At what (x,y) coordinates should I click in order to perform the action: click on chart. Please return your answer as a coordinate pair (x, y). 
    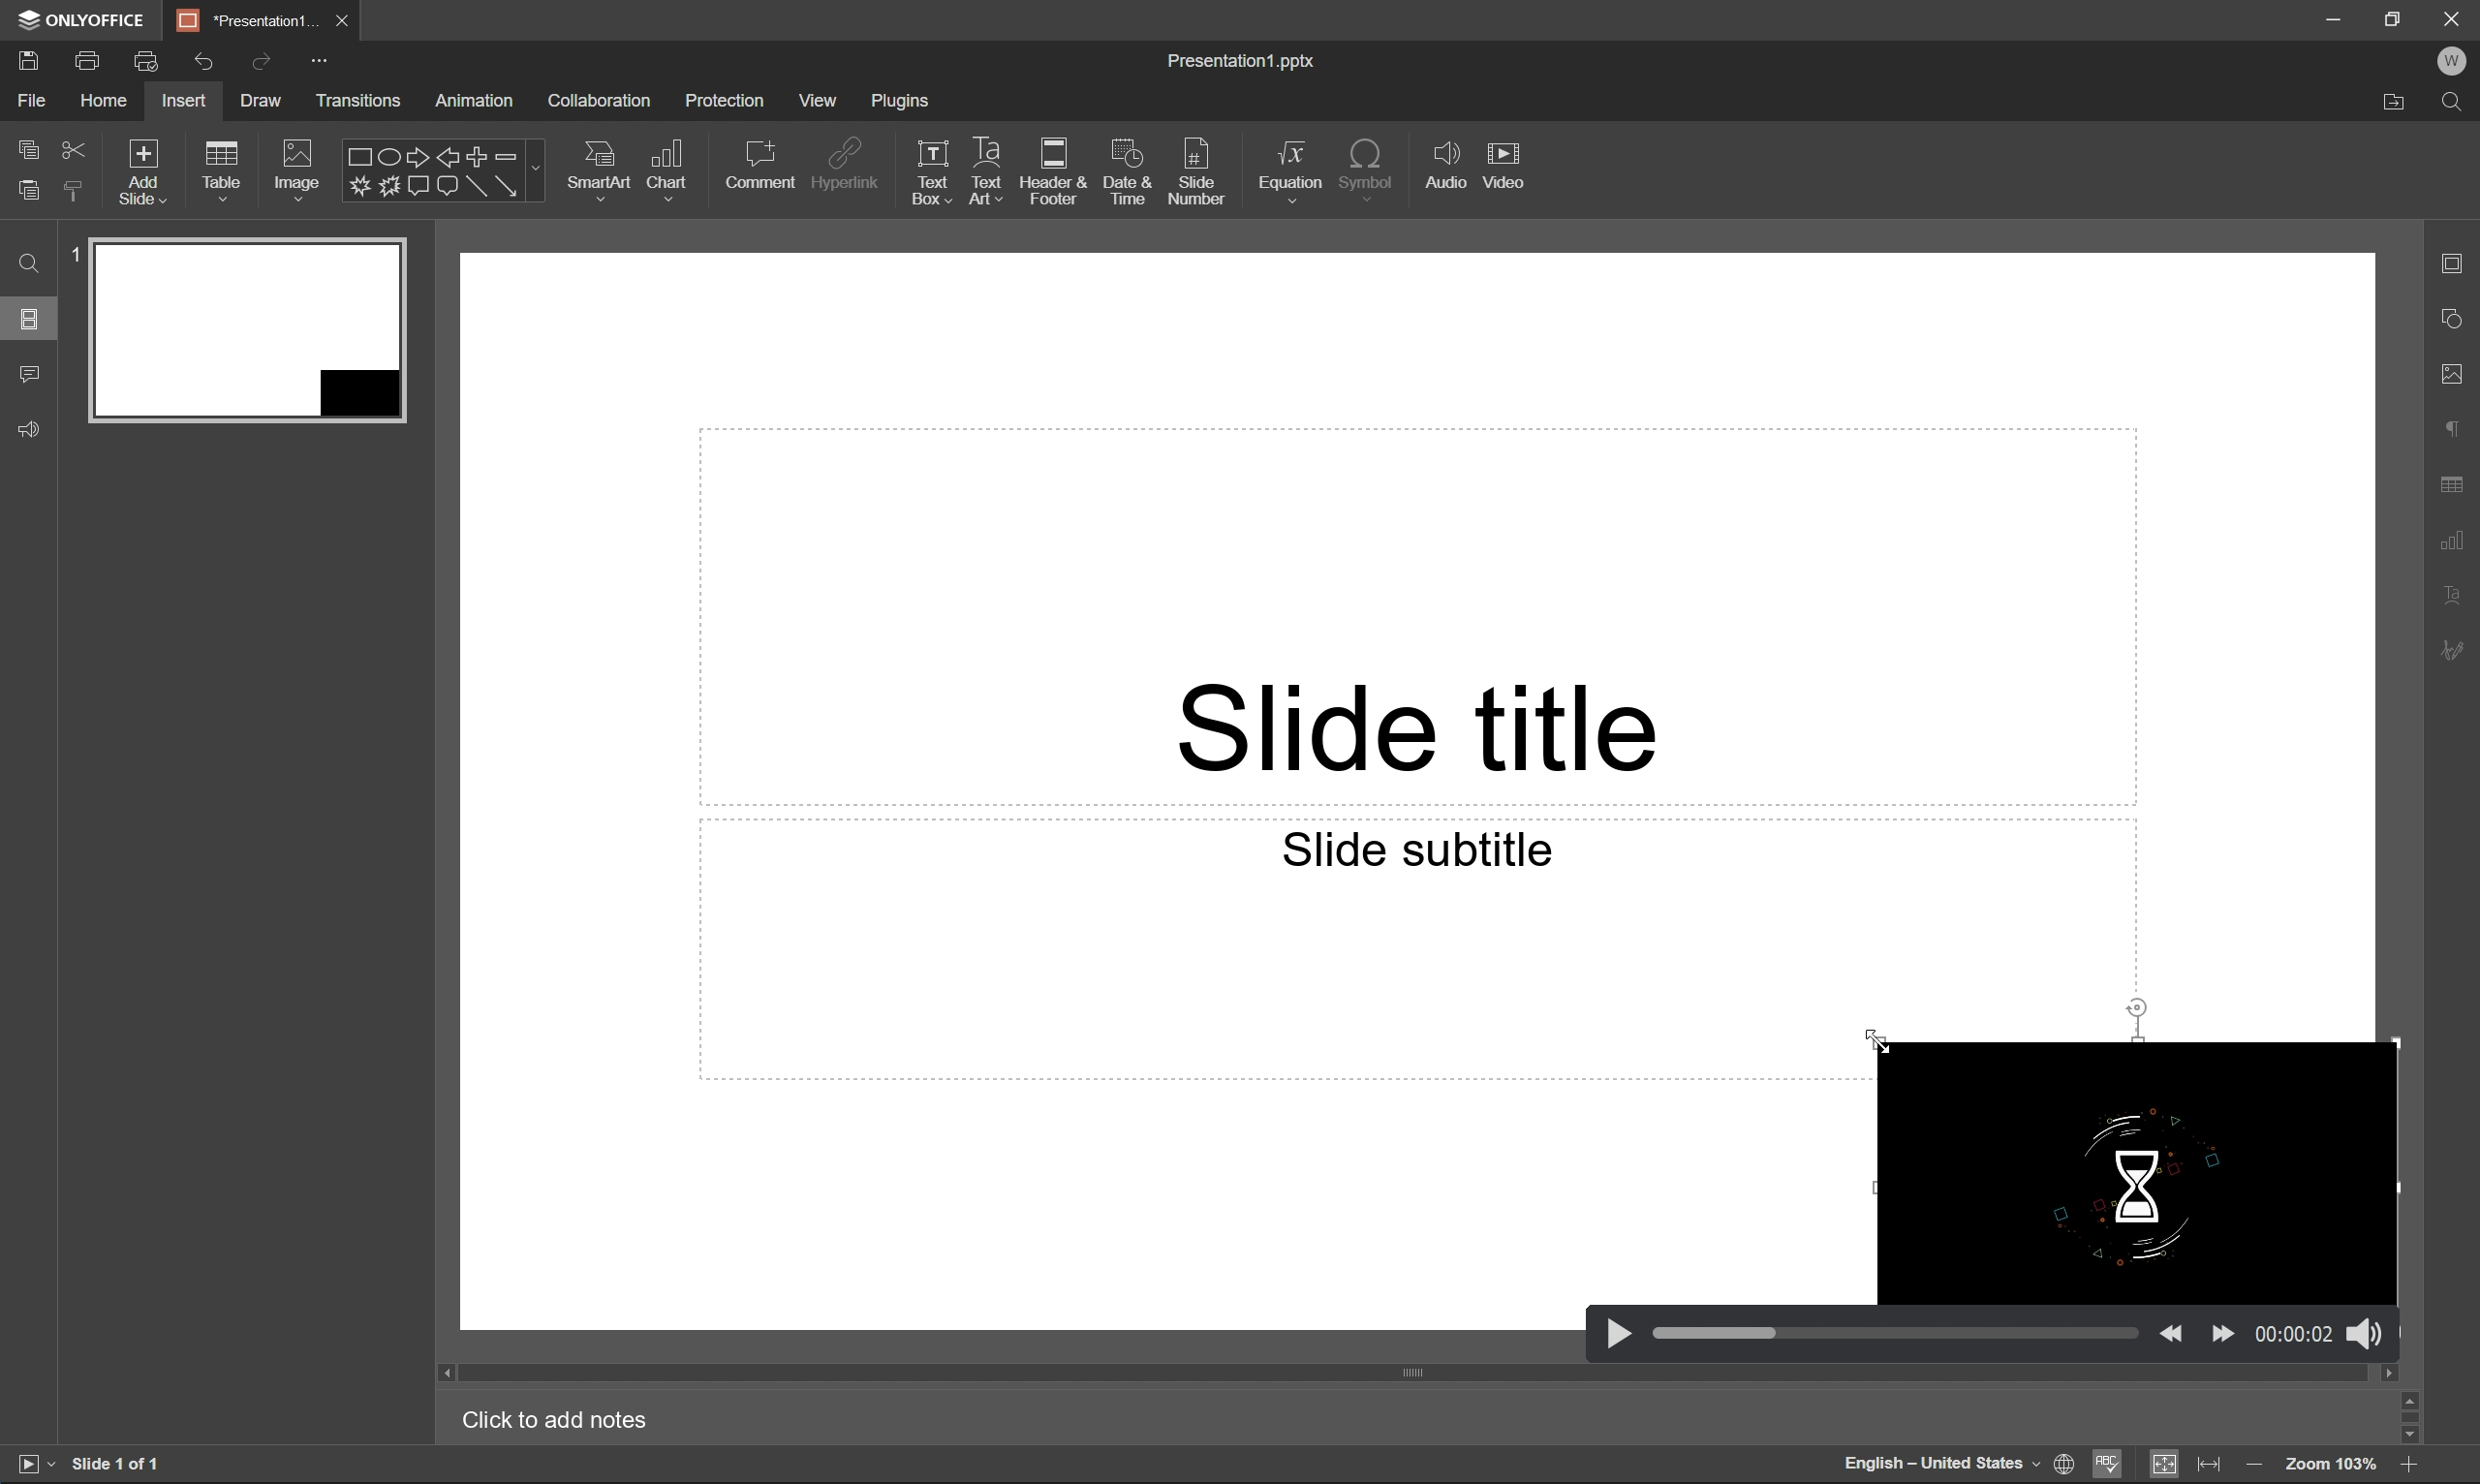
    Looking at the image, I should click on (668, 169).